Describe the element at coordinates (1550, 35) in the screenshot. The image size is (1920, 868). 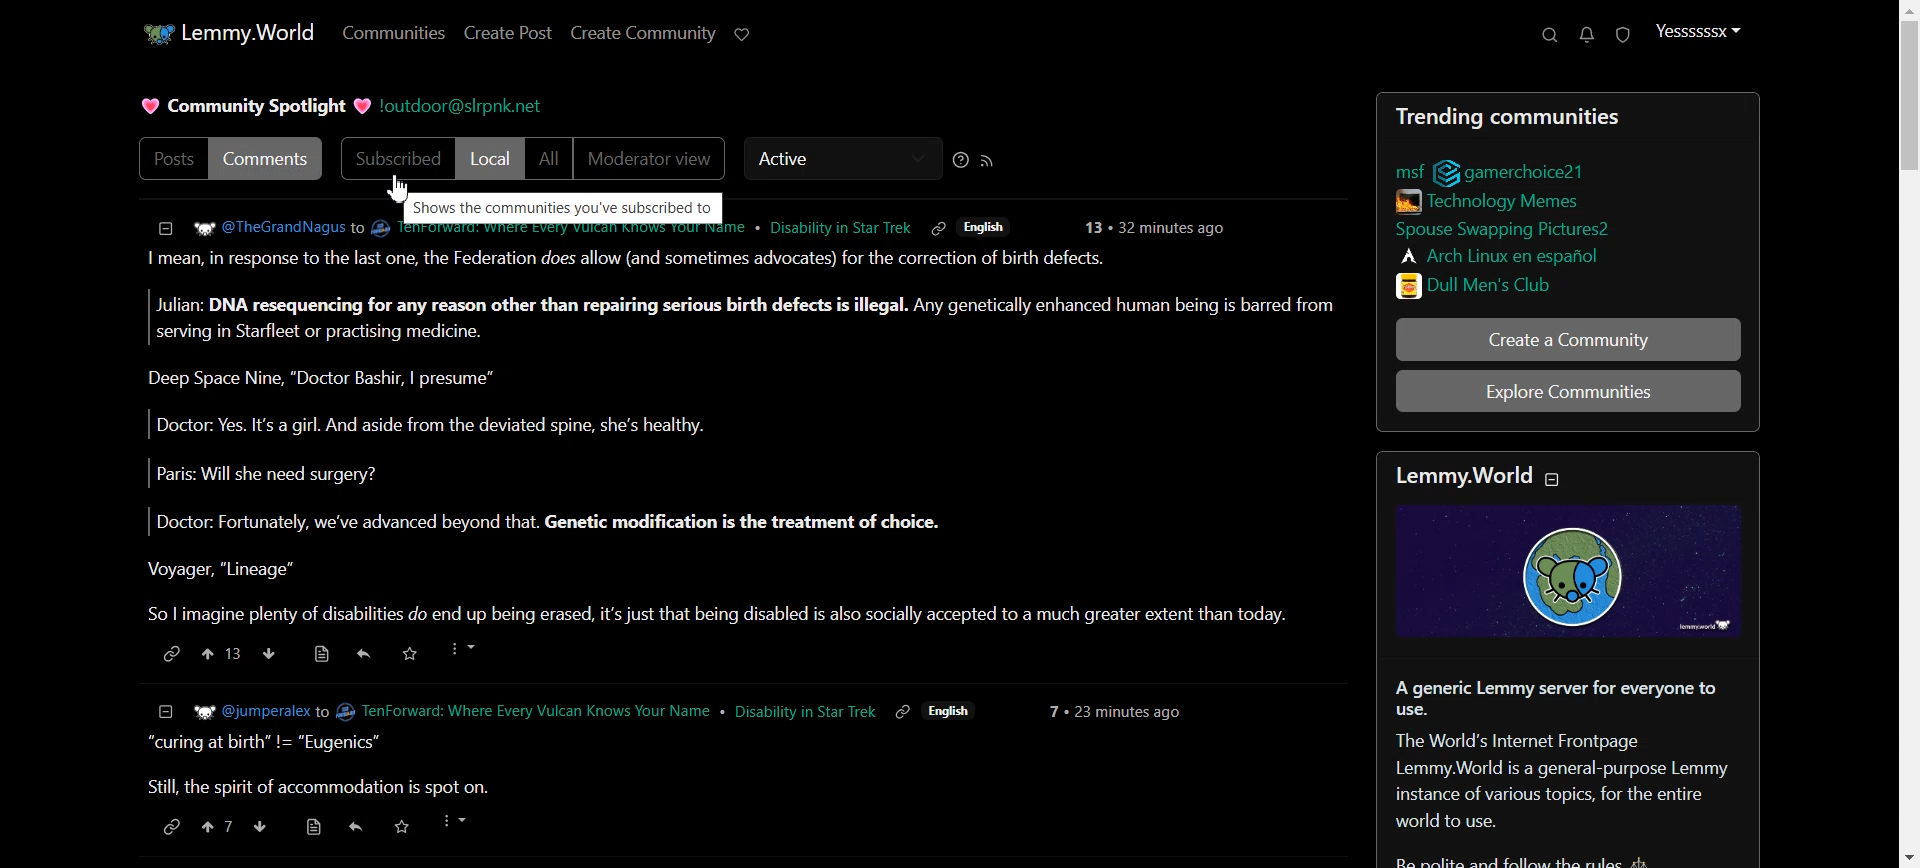
I see `Search` at that location.